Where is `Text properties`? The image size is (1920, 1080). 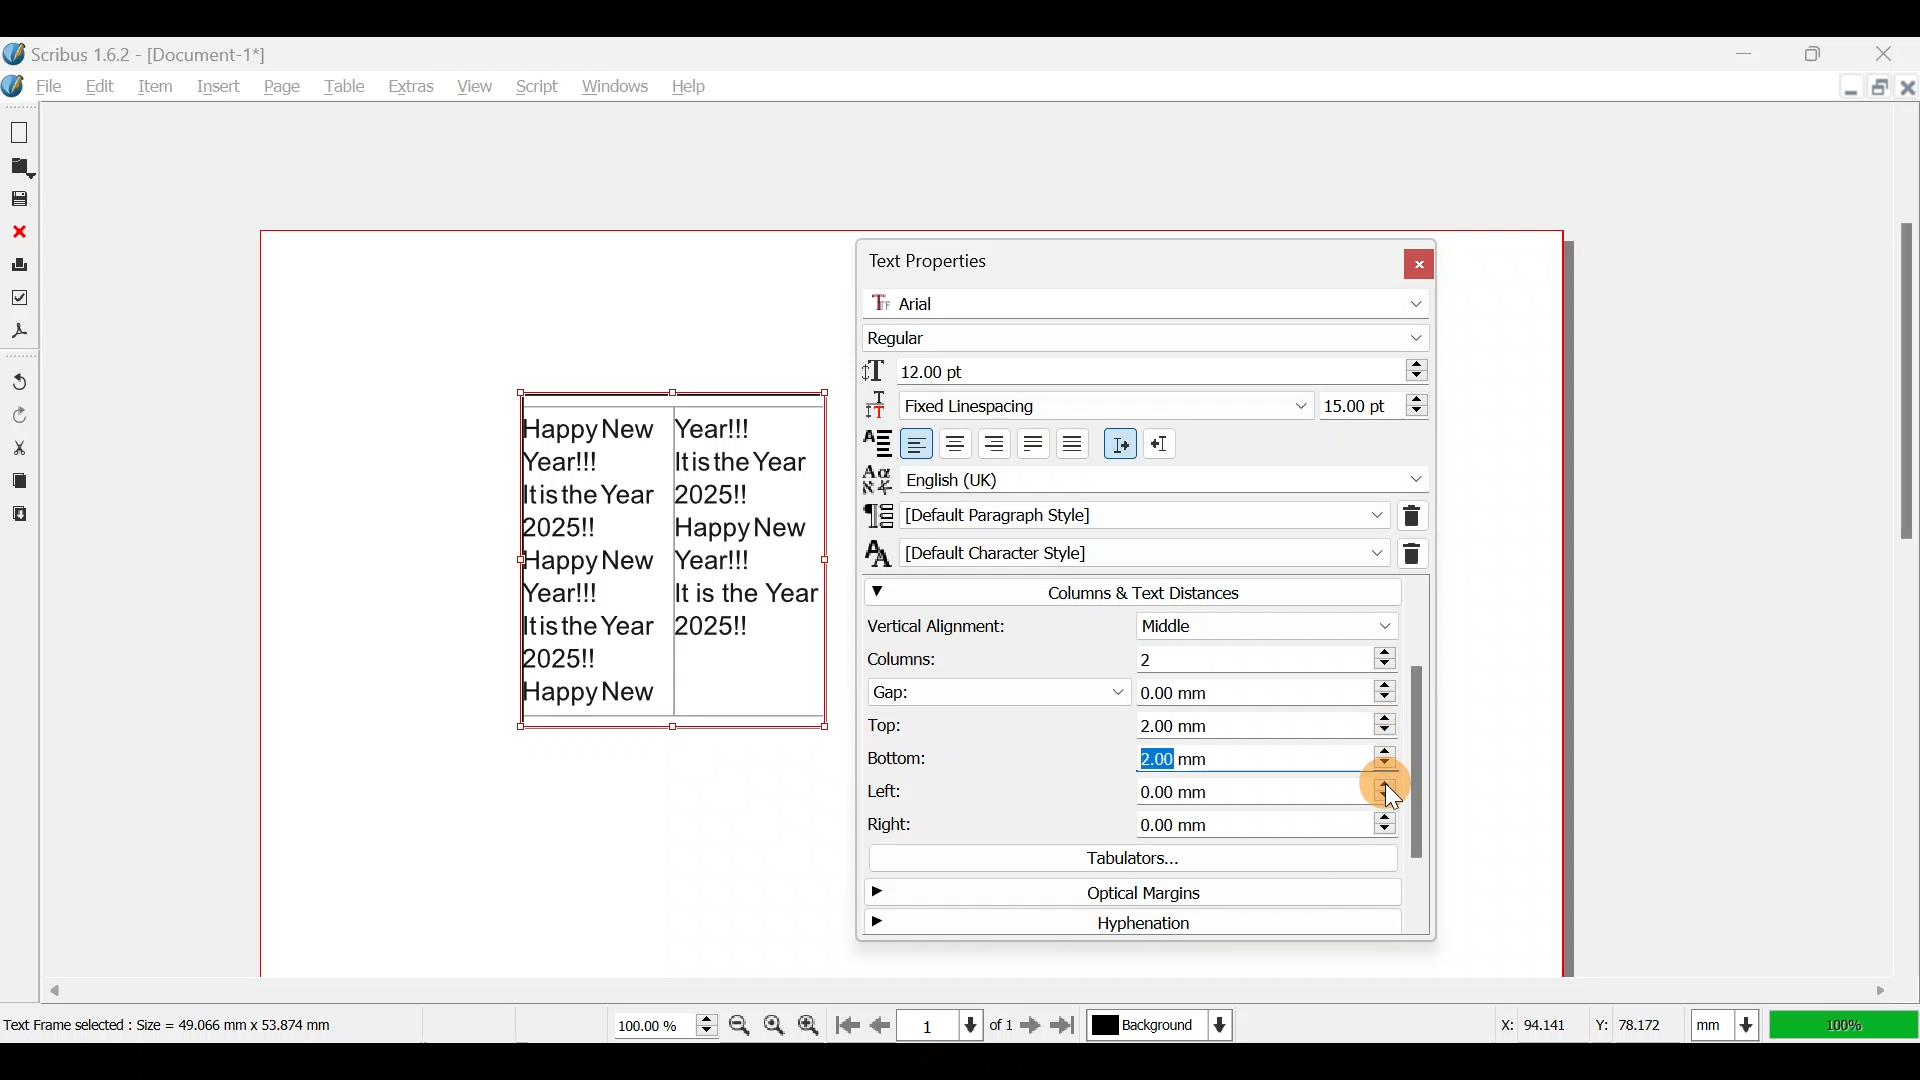 Text properties is located at coordinates (928, 261).